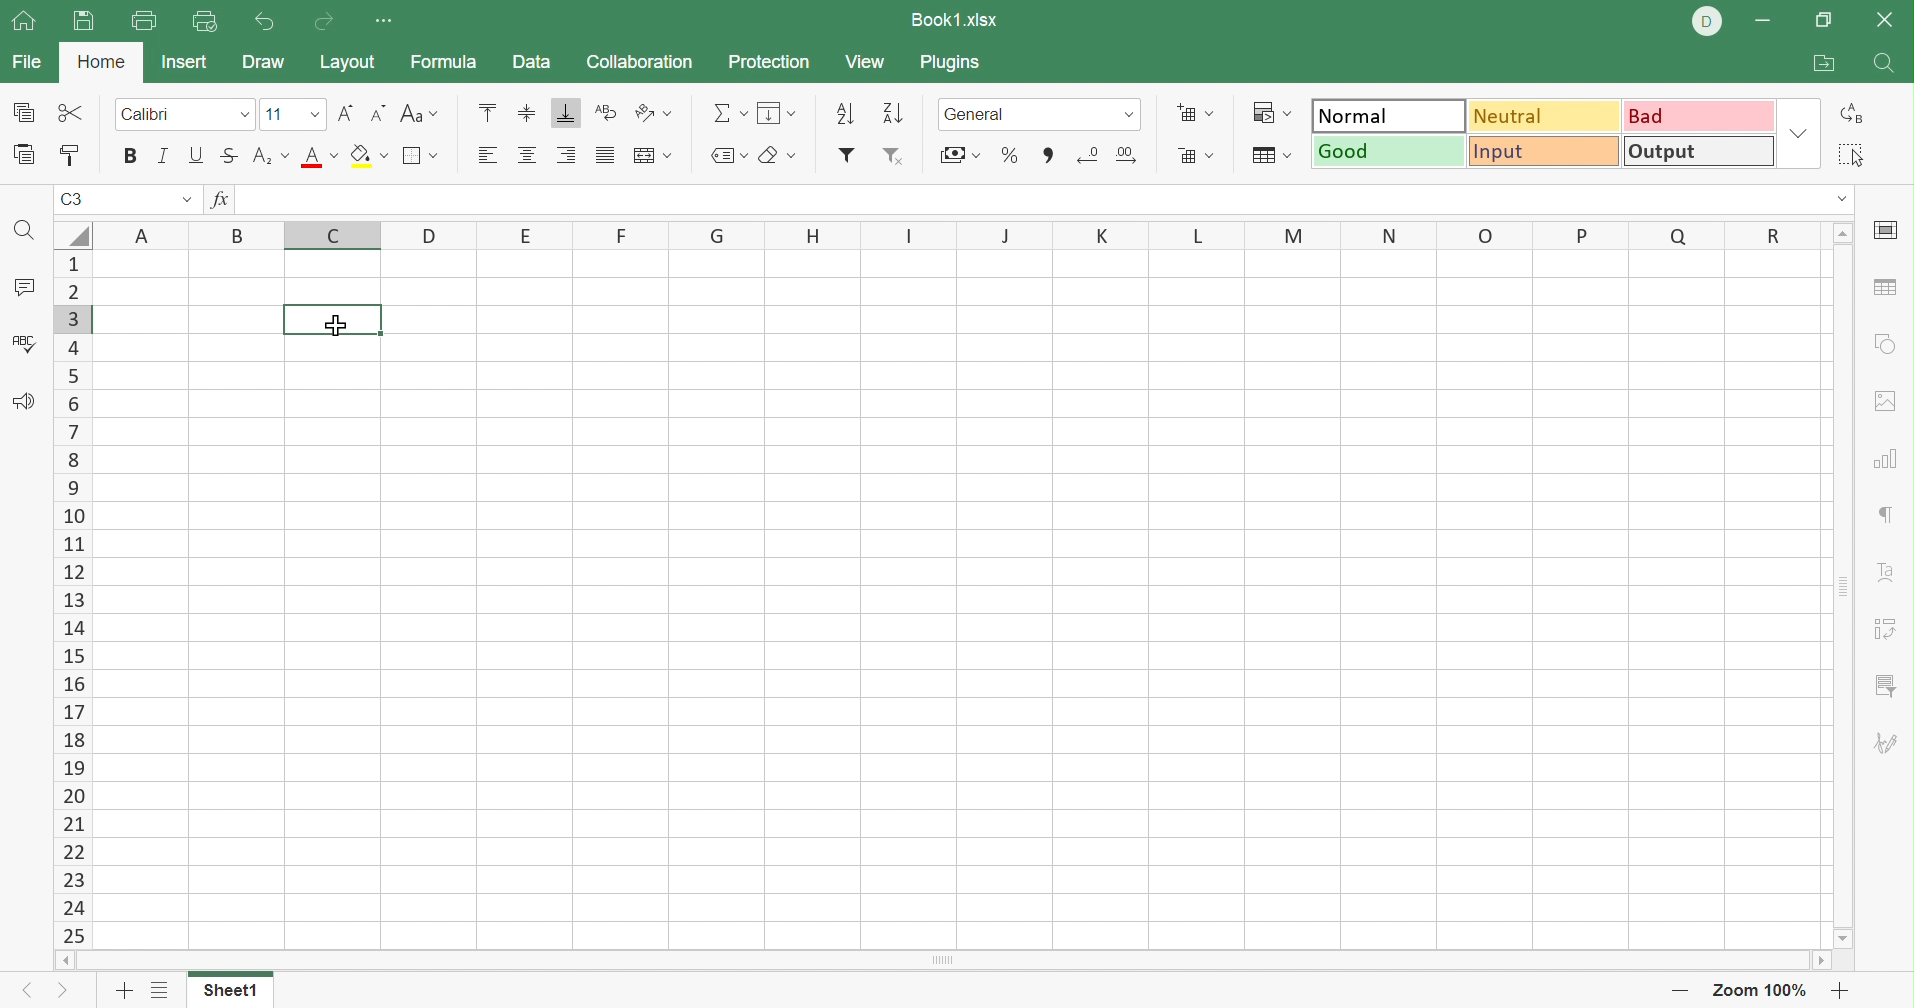 Image resolution: width=1914 pixels, height=1008 pixels. What do you see at coordinates (1193, 112) in the screenshot?
I see `Add cell` at bounding box center [1193, 112].